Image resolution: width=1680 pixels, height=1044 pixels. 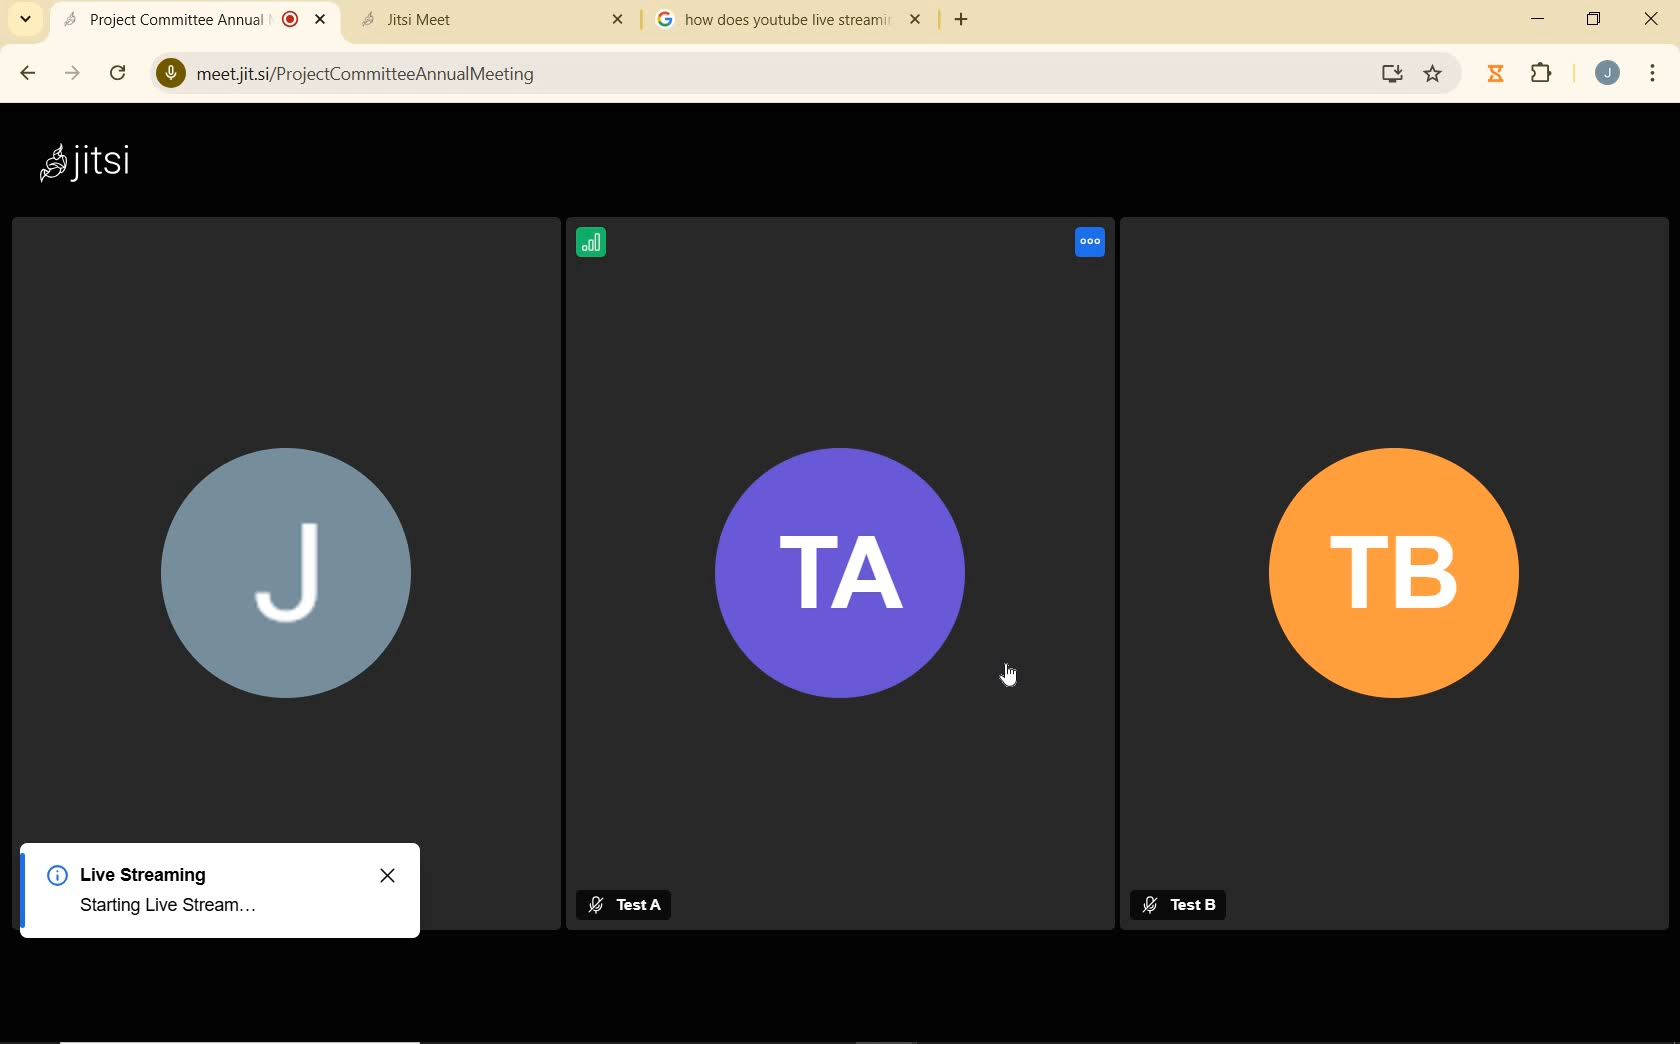 I want to click on Microphone, so click(x=169, y=74).